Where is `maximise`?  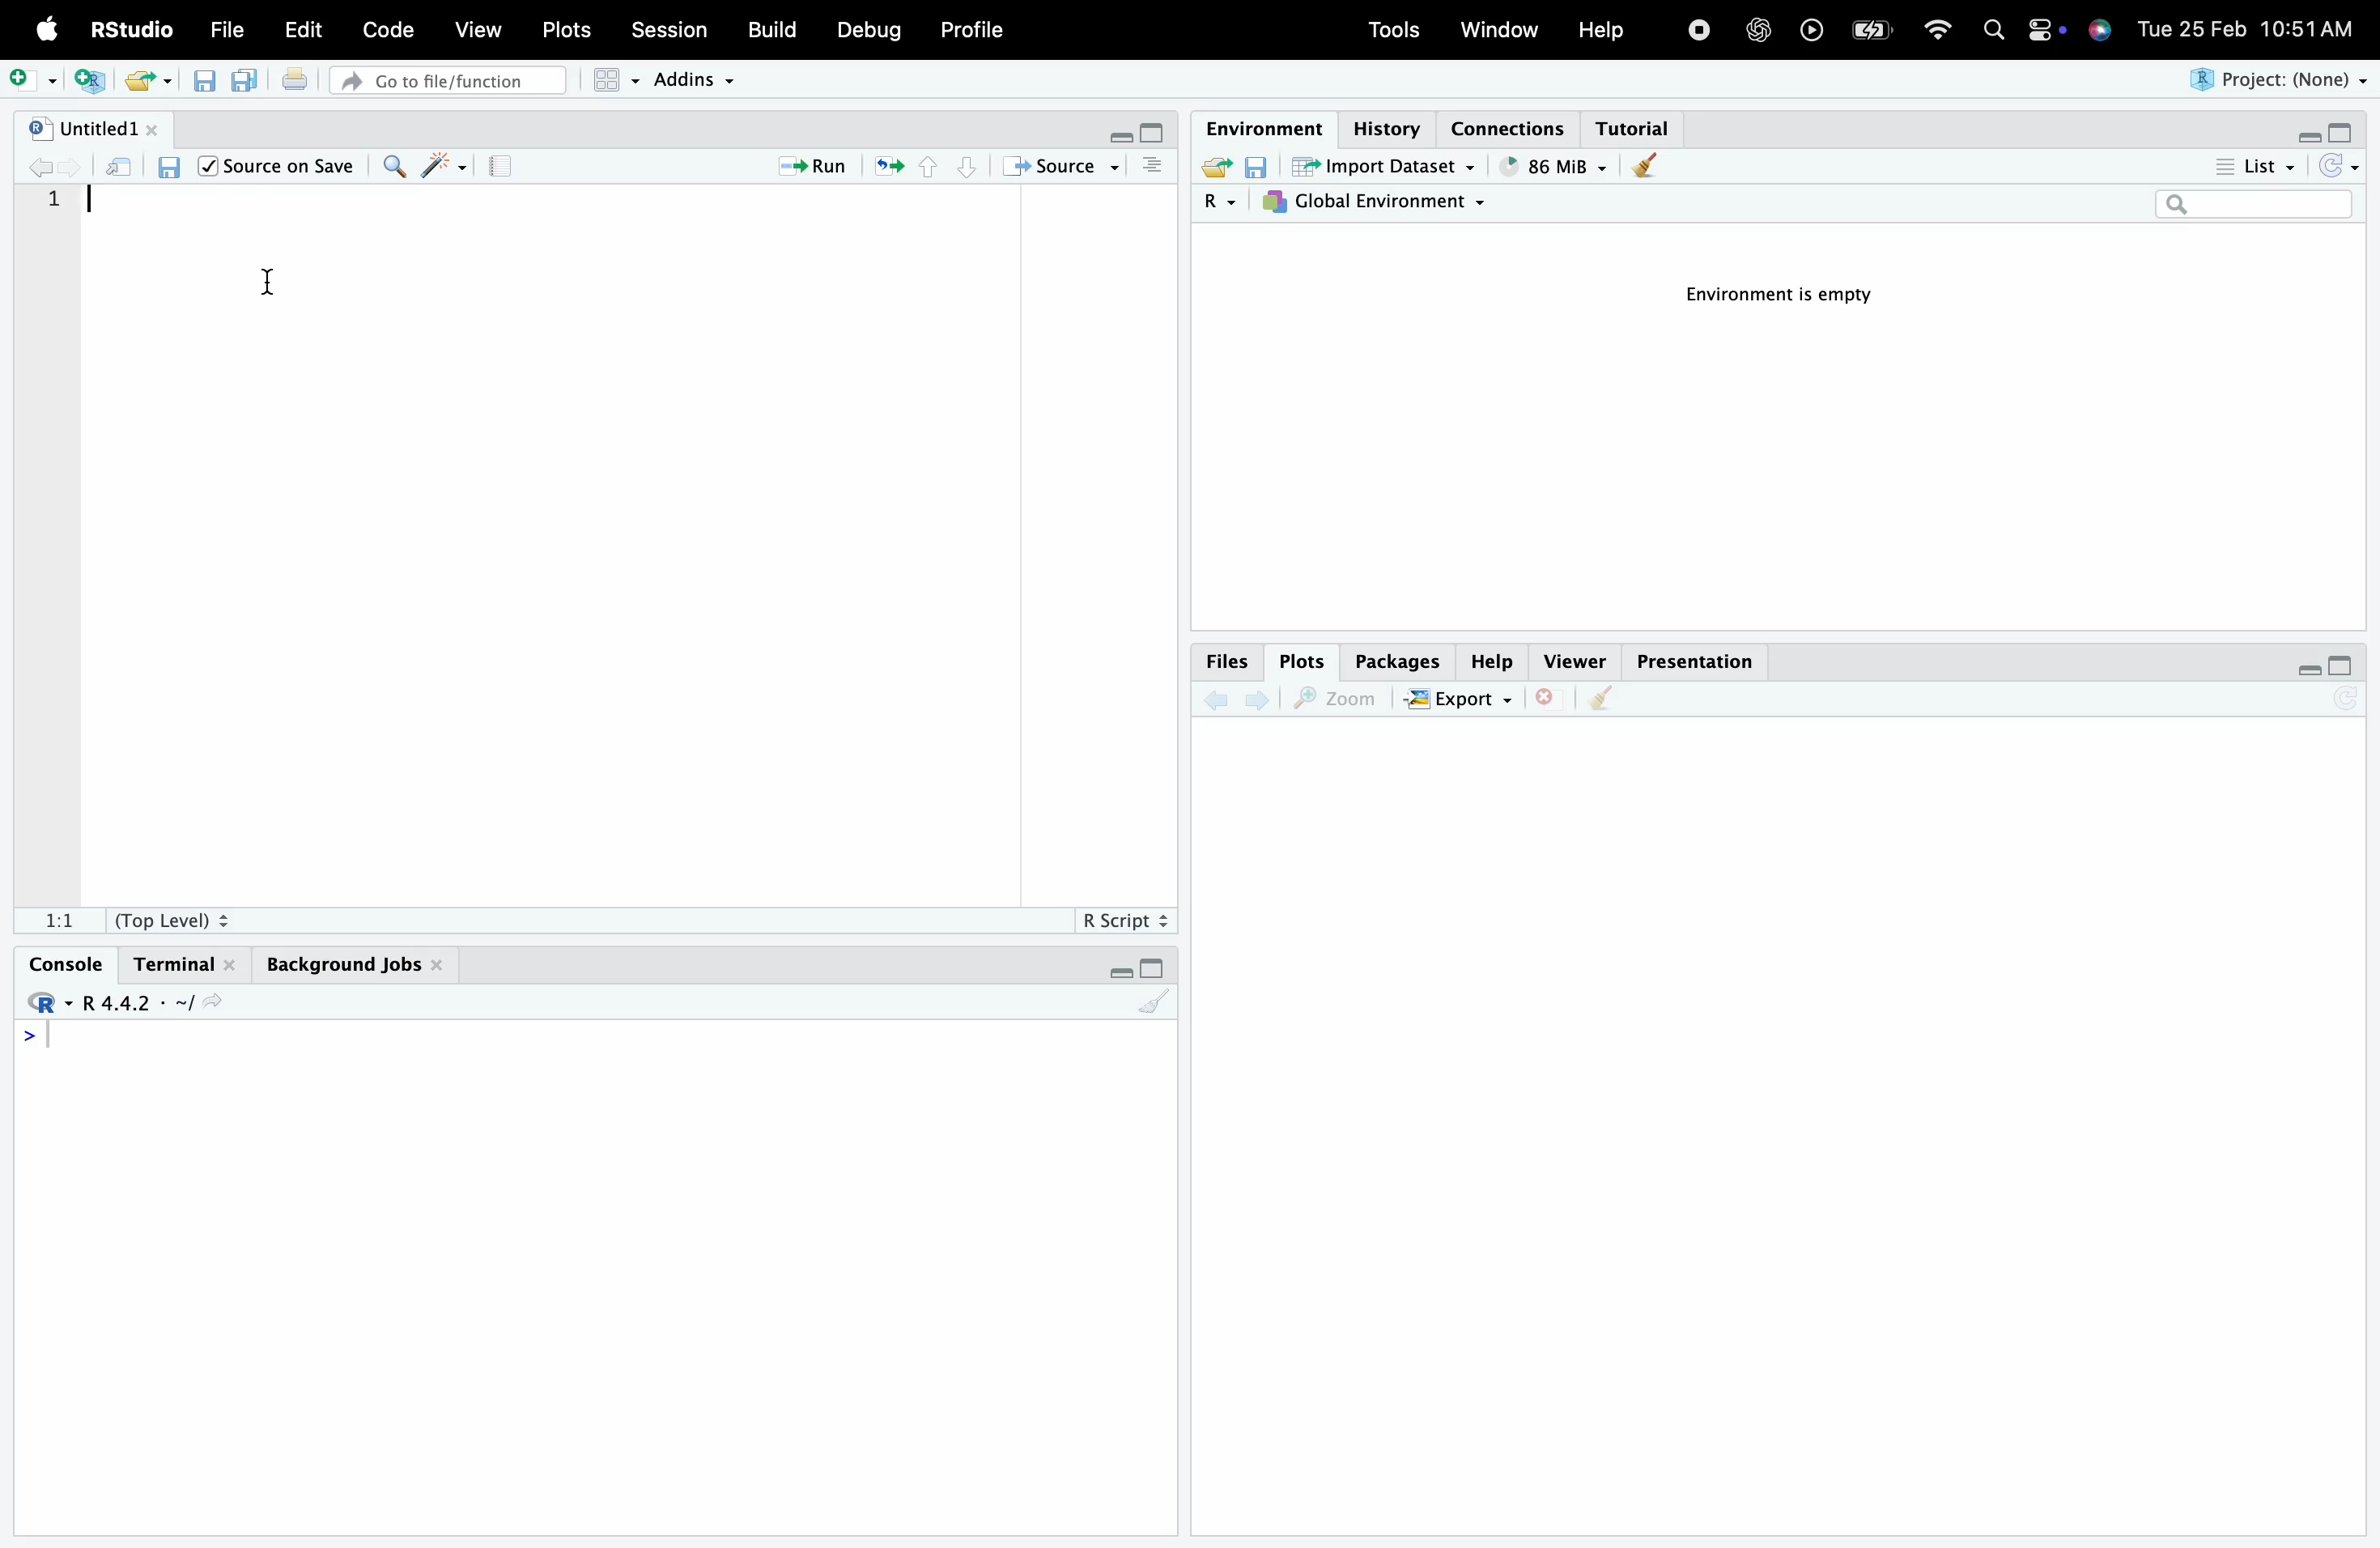
maximise is located at coordinates (1159, 965).